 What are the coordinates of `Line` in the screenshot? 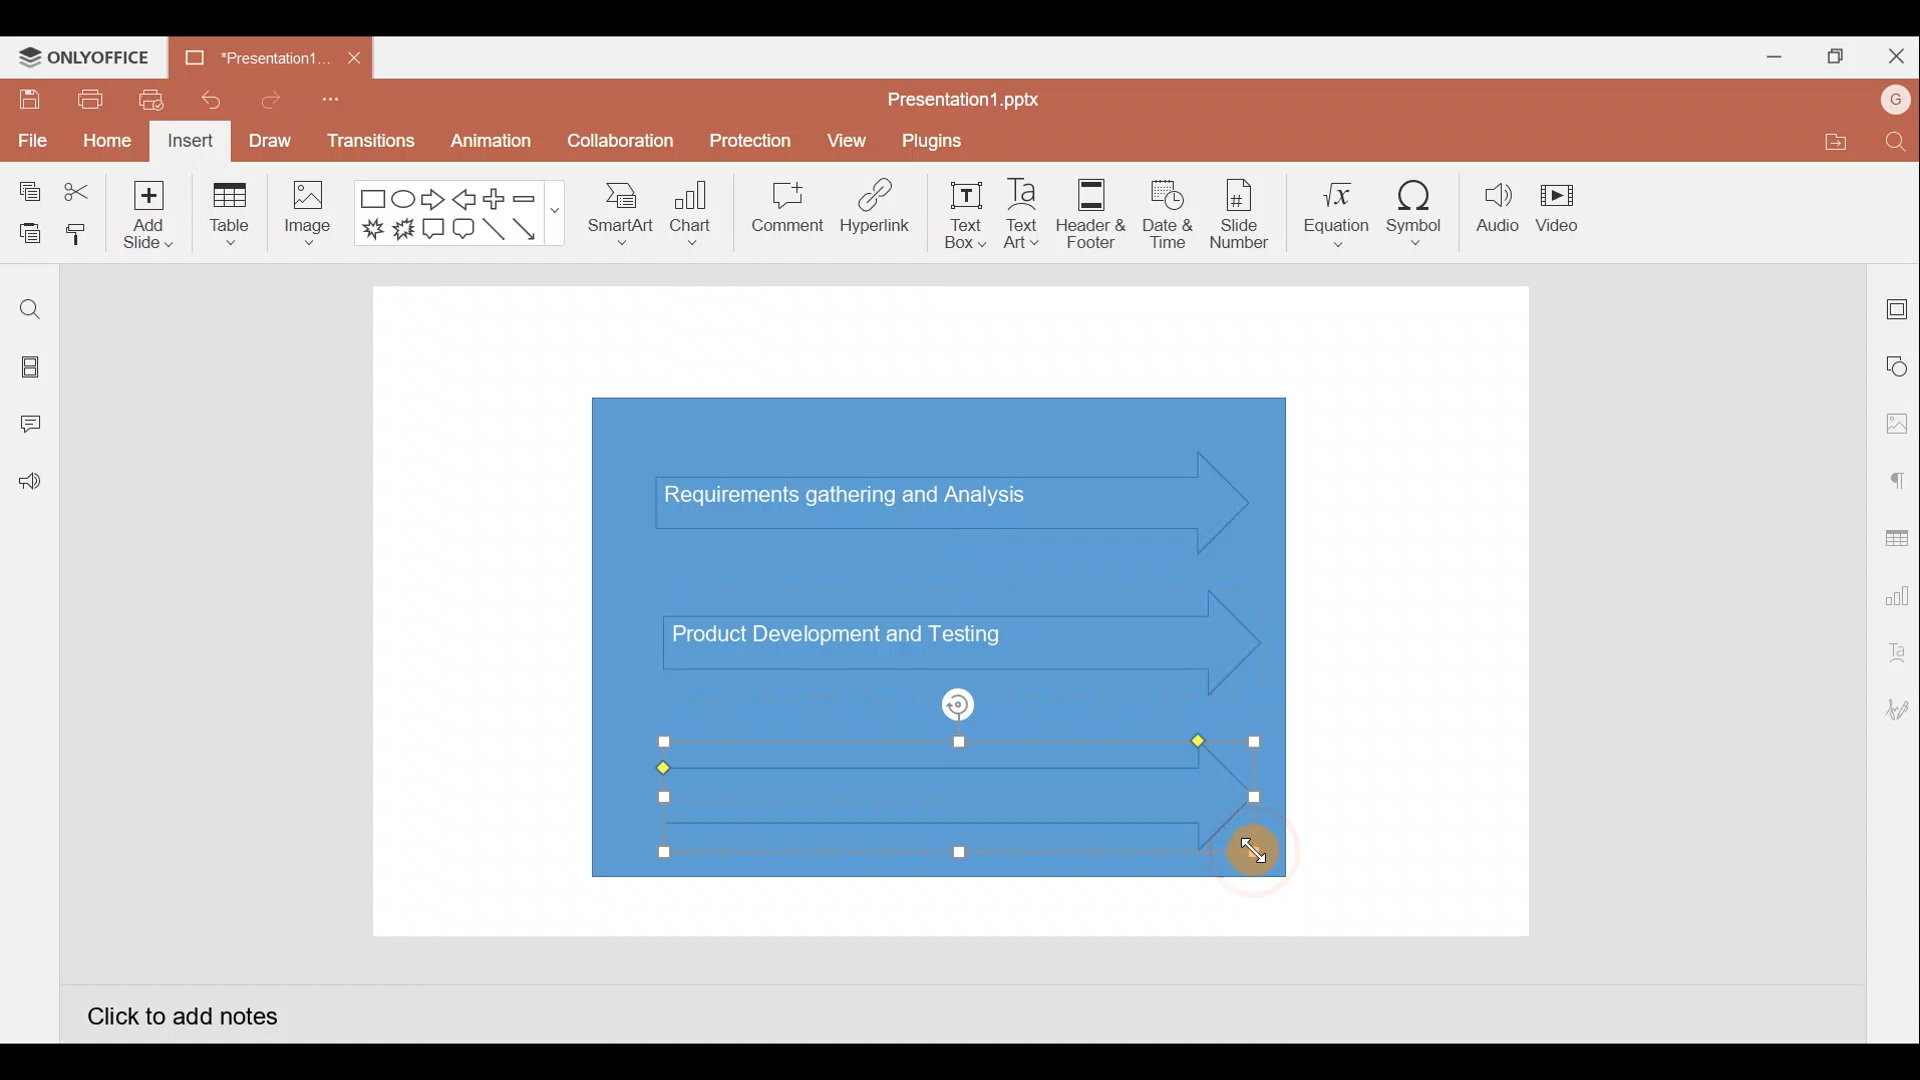 It's located at (496, 235).